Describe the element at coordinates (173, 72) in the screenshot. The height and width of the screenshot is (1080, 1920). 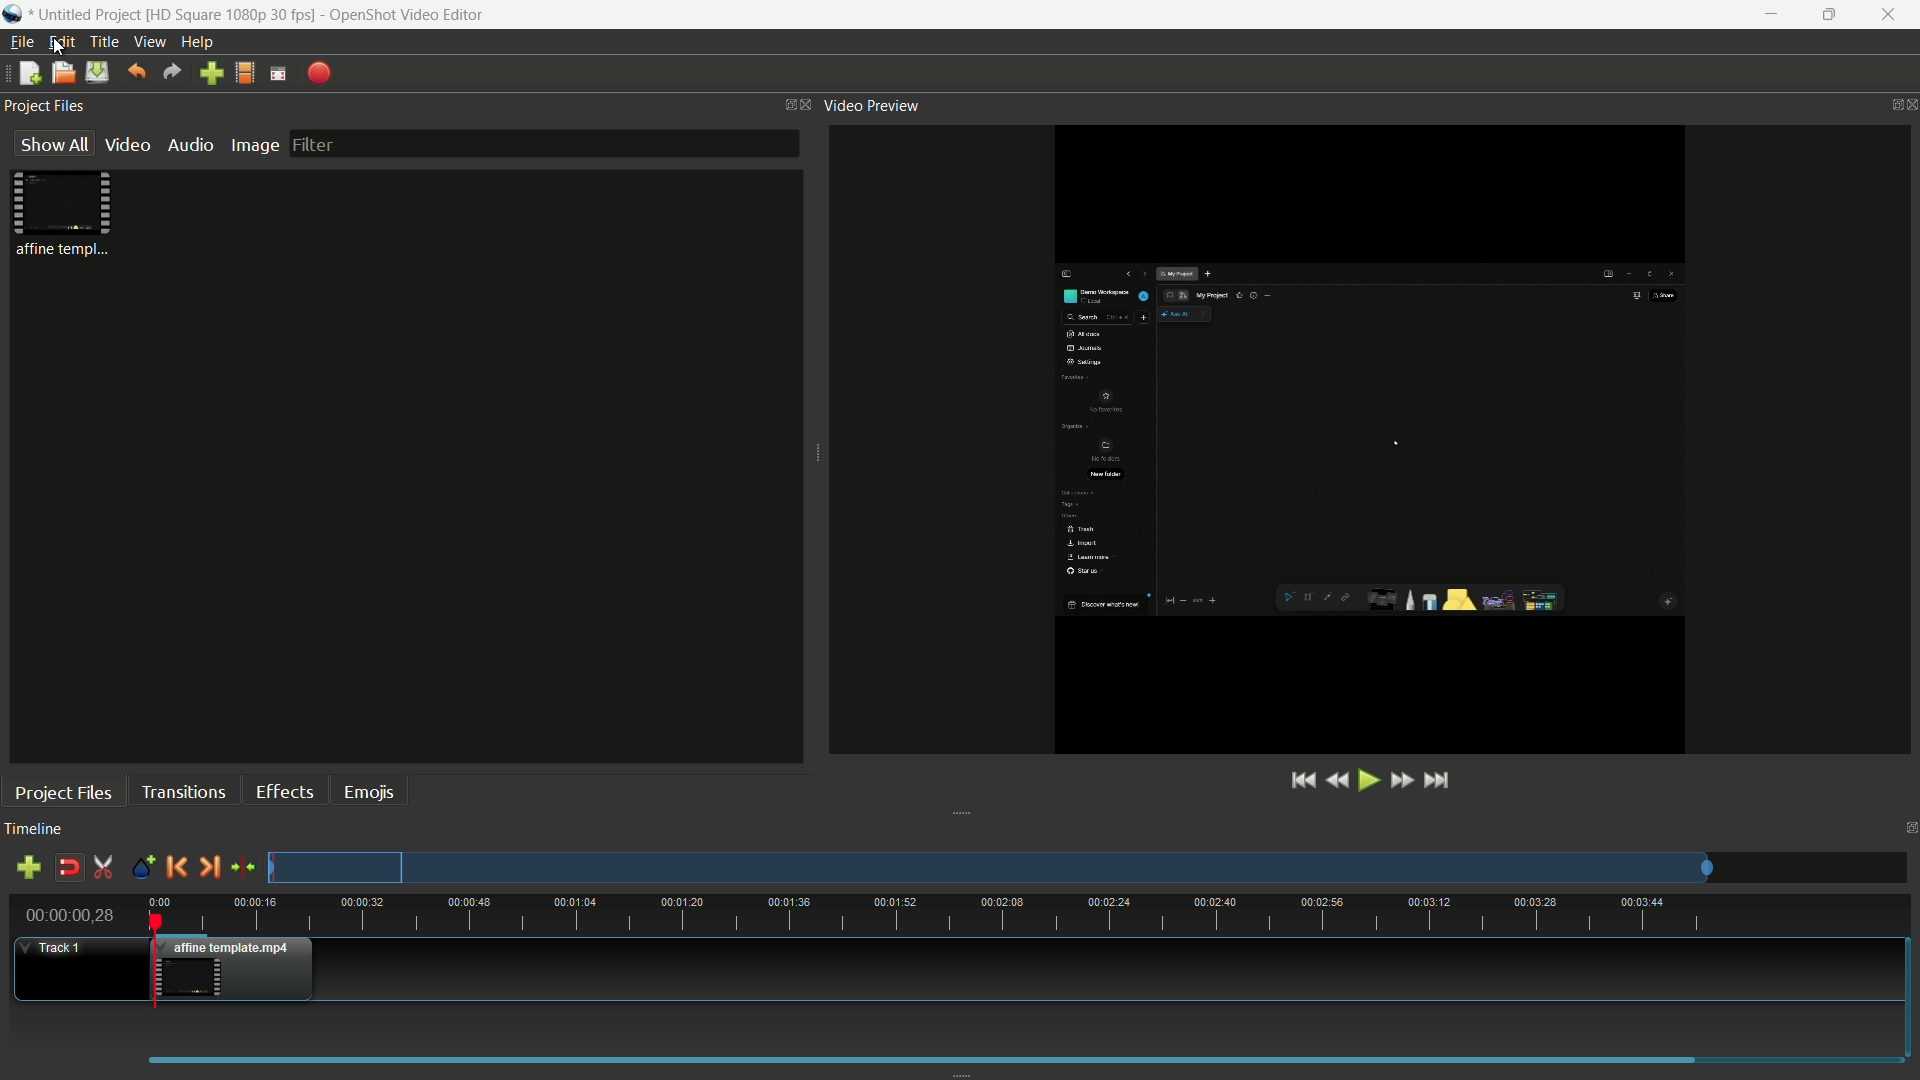
I see `redo` at that location.